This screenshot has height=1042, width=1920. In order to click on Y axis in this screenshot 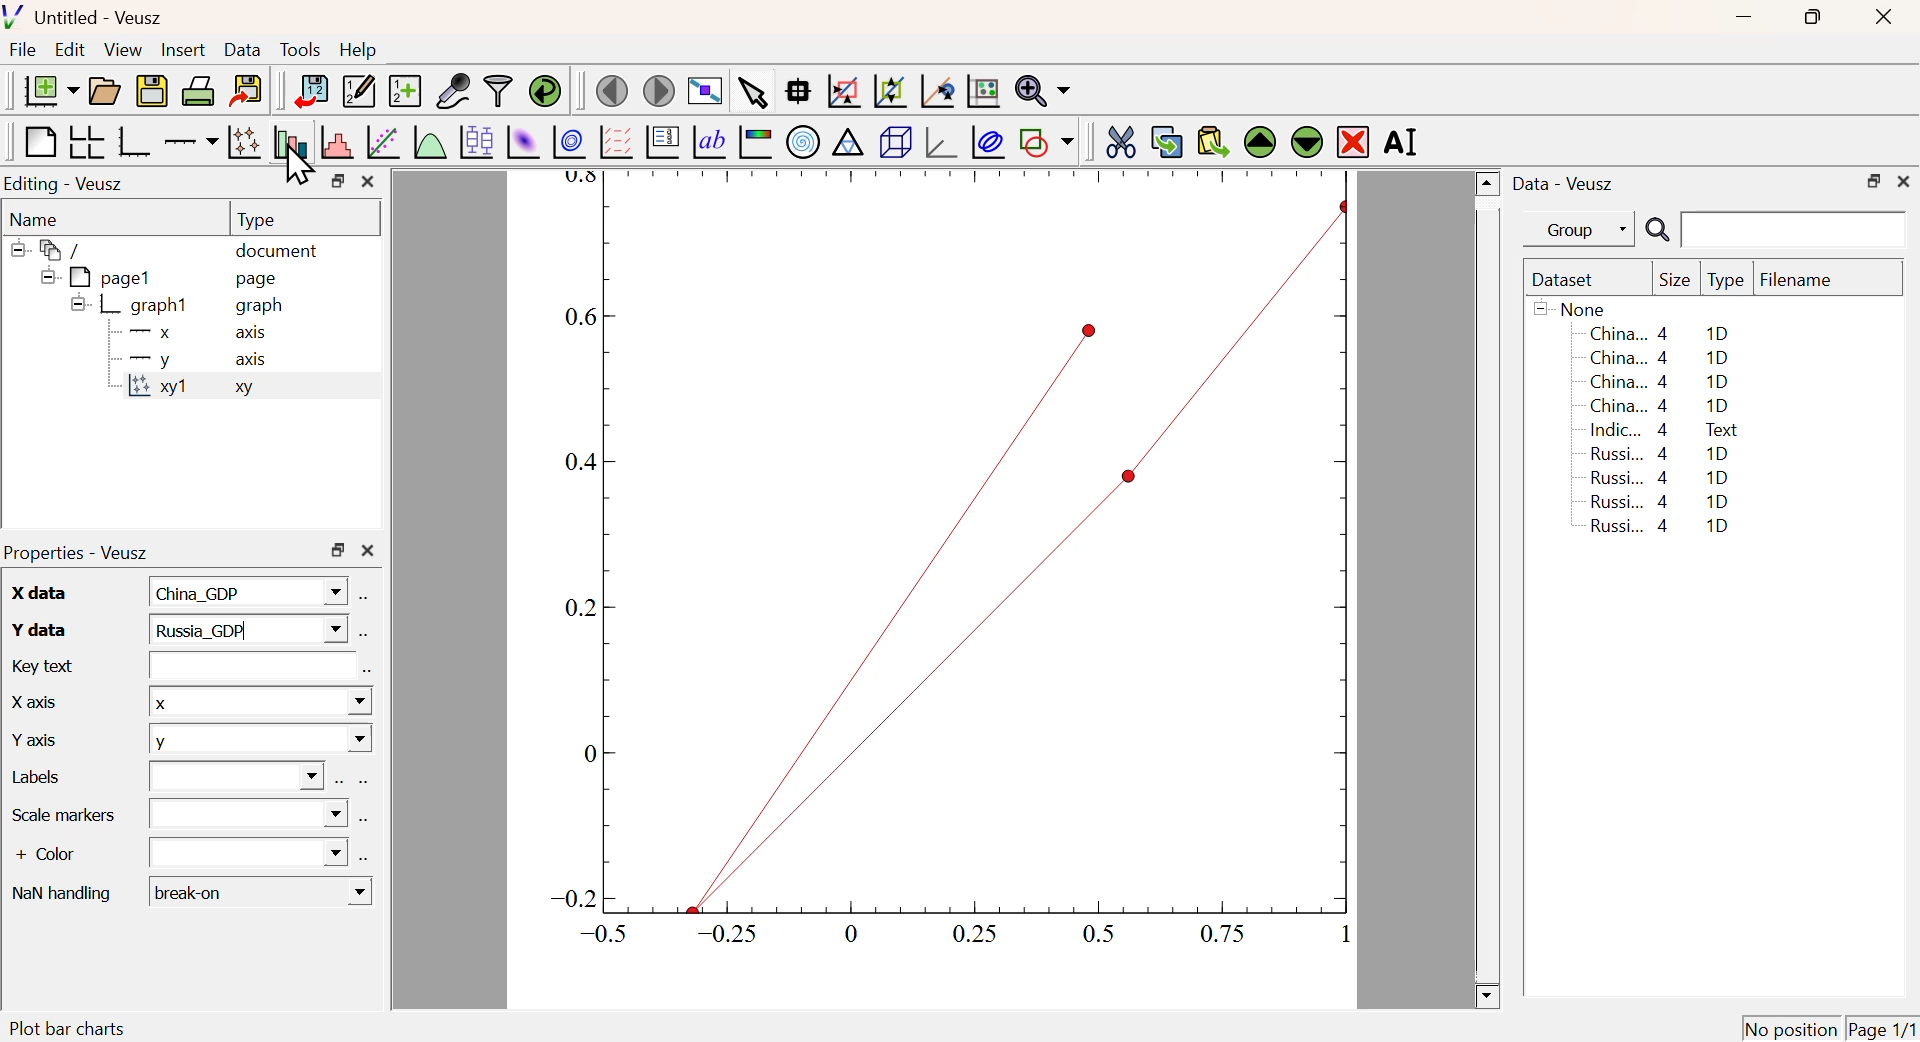, I will do `click(38, 736)`.